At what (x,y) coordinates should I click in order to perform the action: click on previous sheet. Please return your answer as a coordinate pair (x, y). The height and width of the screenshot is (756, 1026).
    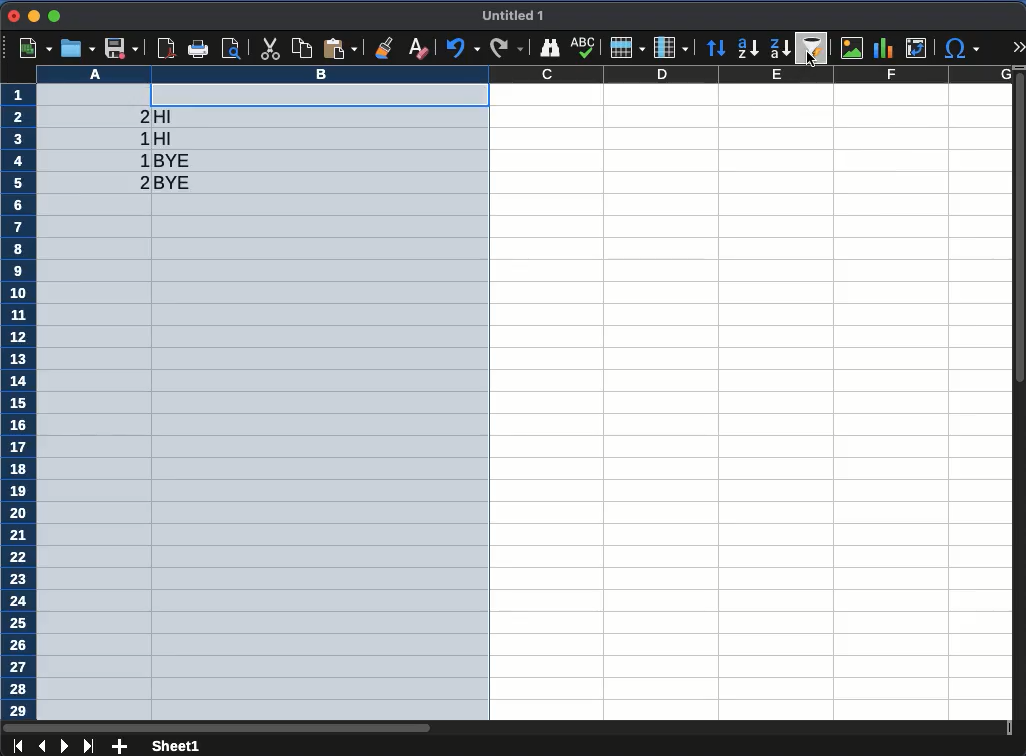
    Looking at the image, I should click on (42, 745).